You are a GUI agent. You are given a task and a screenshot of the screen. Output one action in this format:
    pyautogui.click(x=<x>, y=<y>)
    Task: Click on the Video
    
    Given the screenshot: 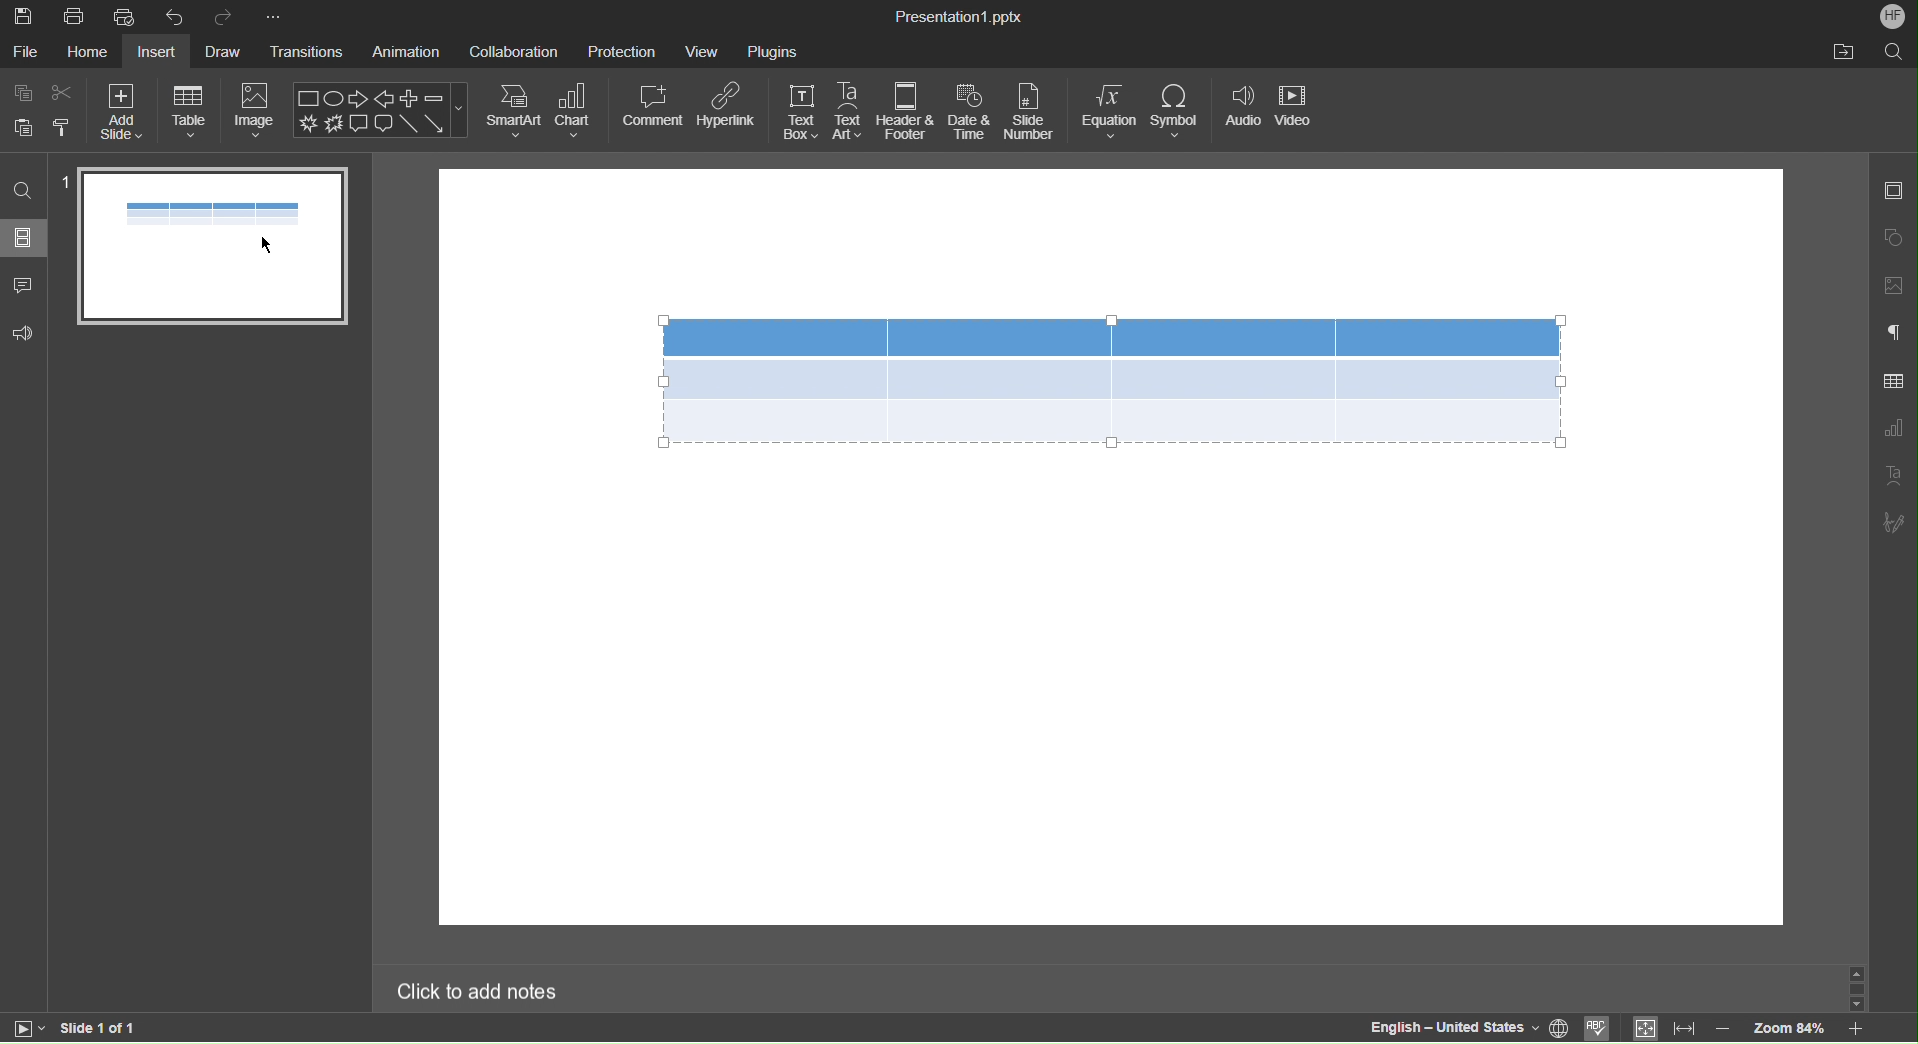 What is the action you would take?
    pyautogui.click(x=1295, y=110)
    